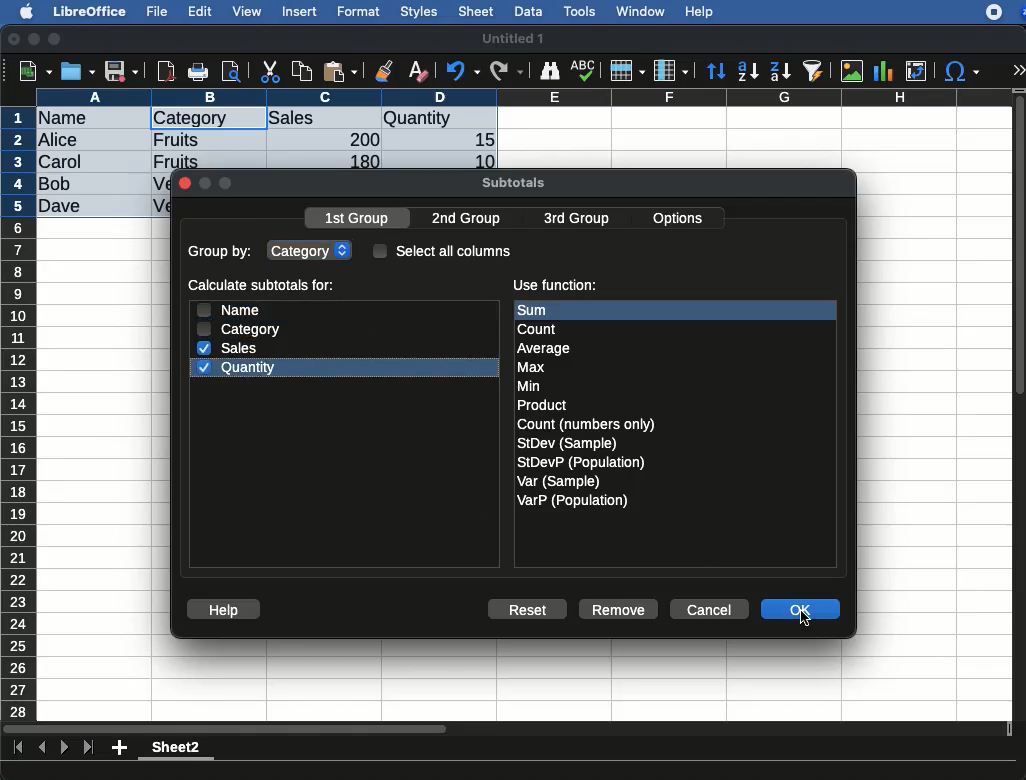 This screenshot has height=780, width=1026. What do you see at coordinates (700, 13) in the screenshot?
I see `help` at bounding box center [700, 13].